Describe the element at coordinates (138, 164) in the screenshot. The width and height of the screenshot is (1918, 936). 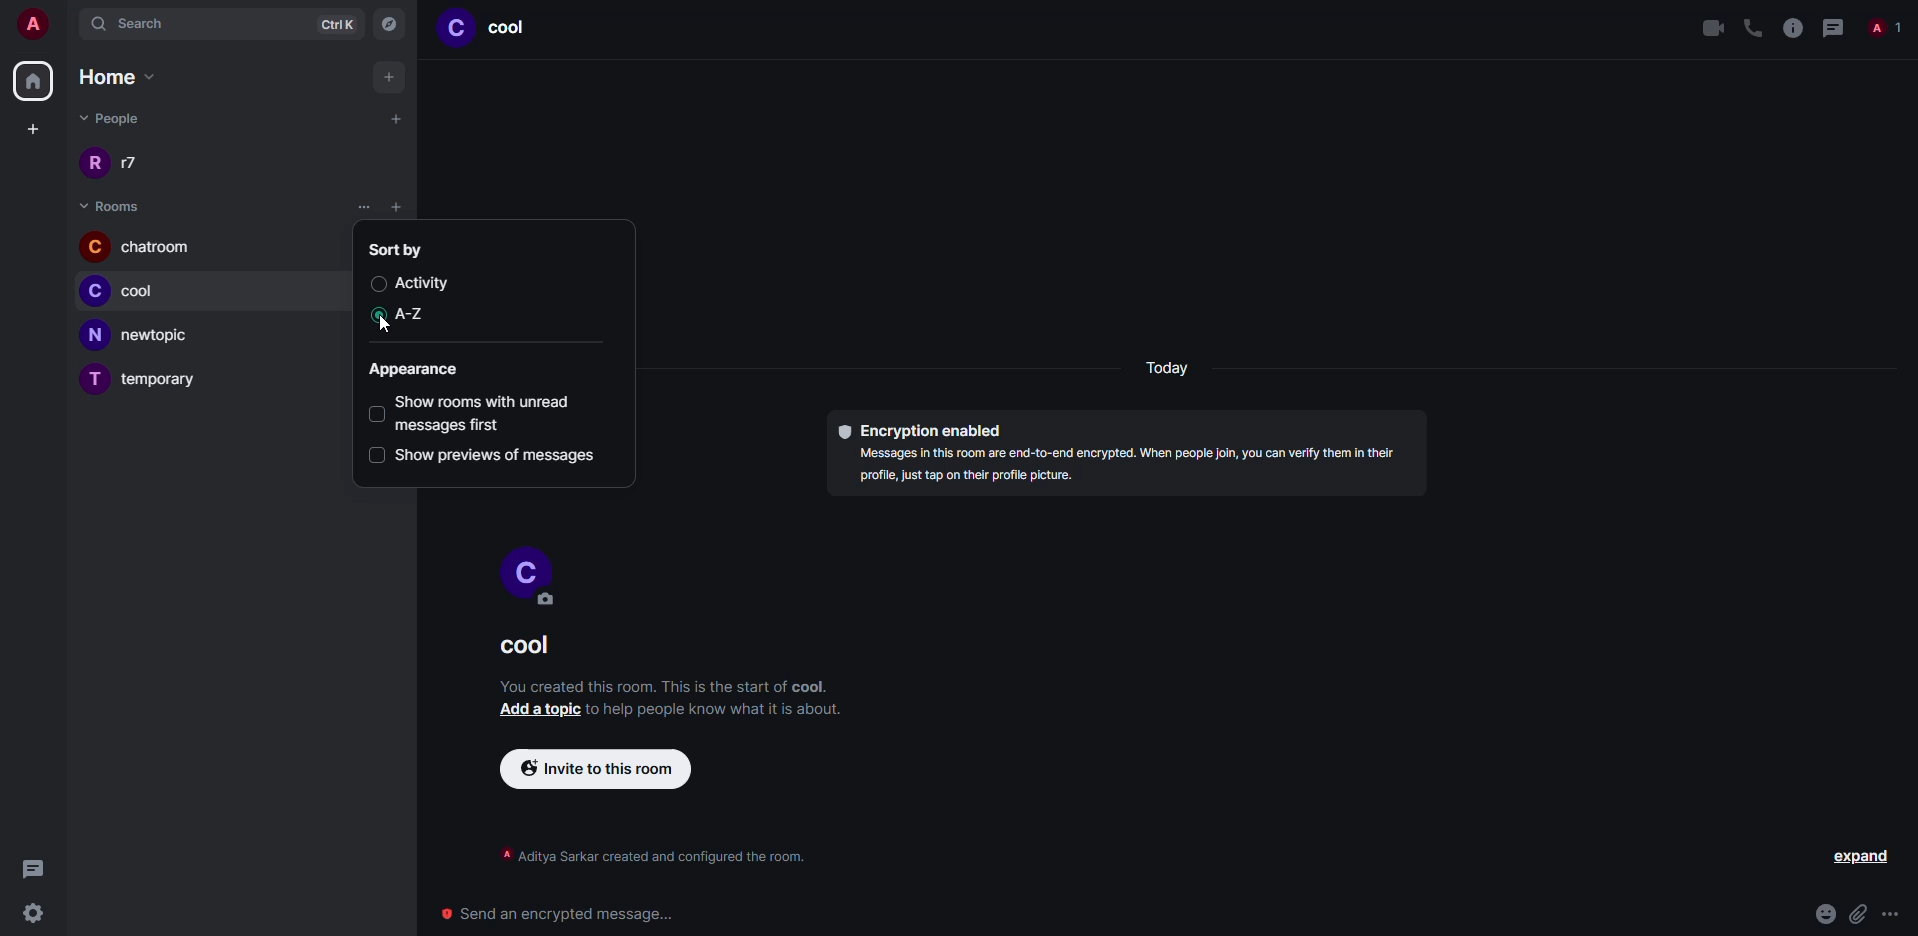
I see `people` at that location.